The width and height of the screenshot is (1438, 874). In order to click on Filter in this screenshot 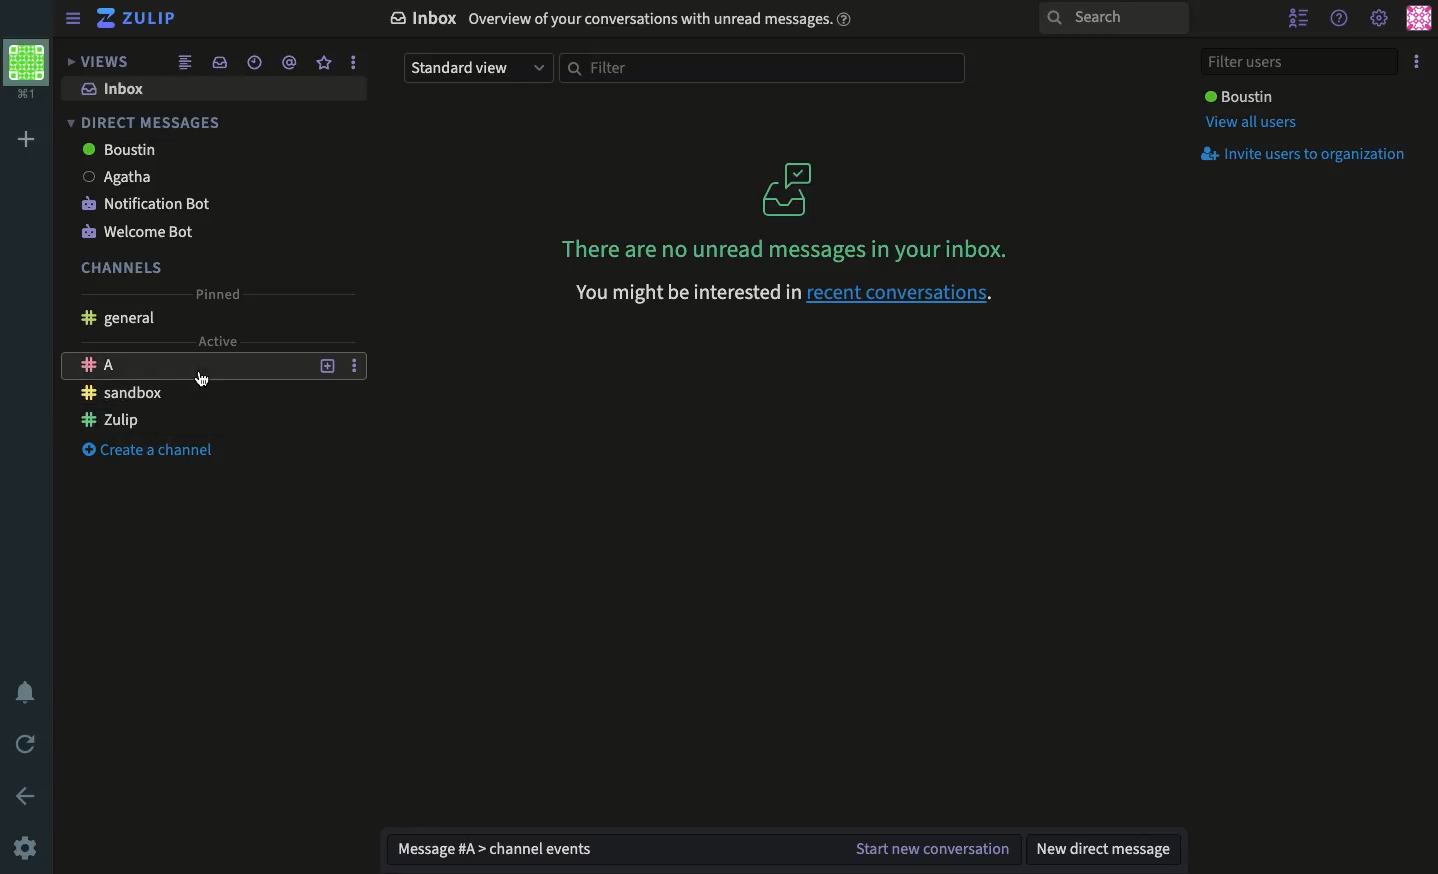, I will do `click(765, 69)`.